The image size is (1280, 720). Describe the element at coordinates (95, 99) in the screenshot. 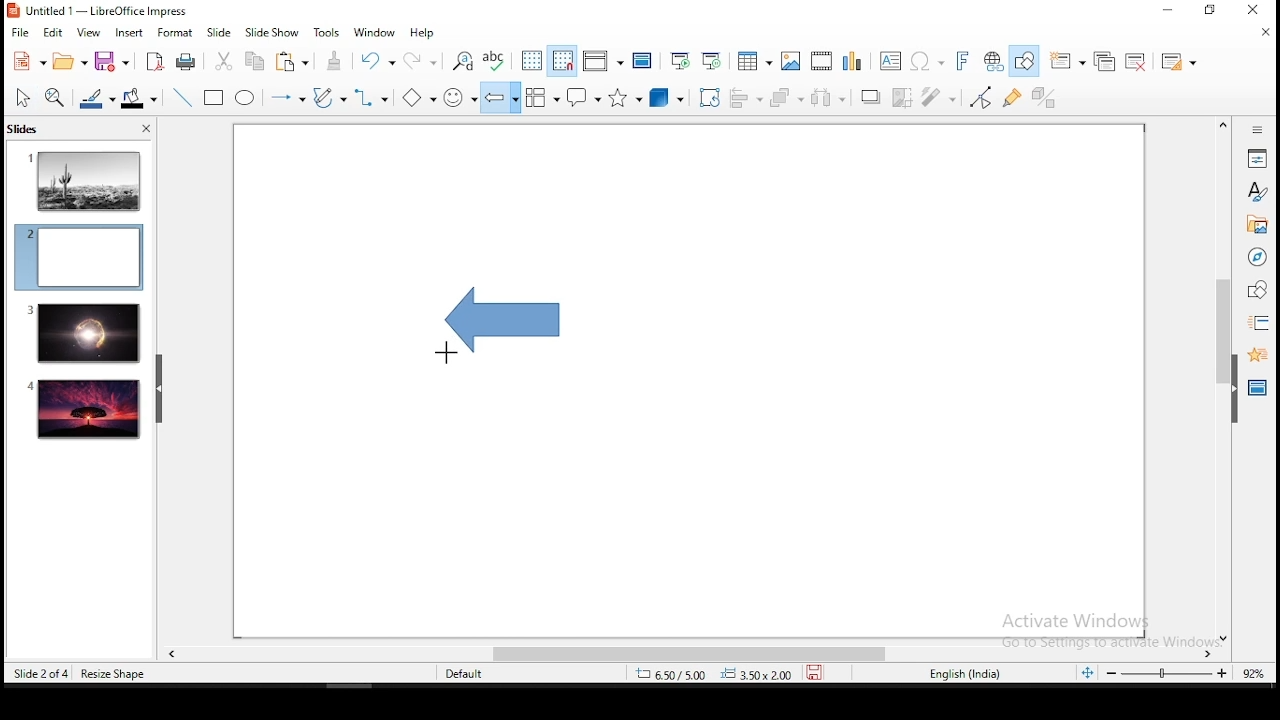

I see `line fill` at that location.